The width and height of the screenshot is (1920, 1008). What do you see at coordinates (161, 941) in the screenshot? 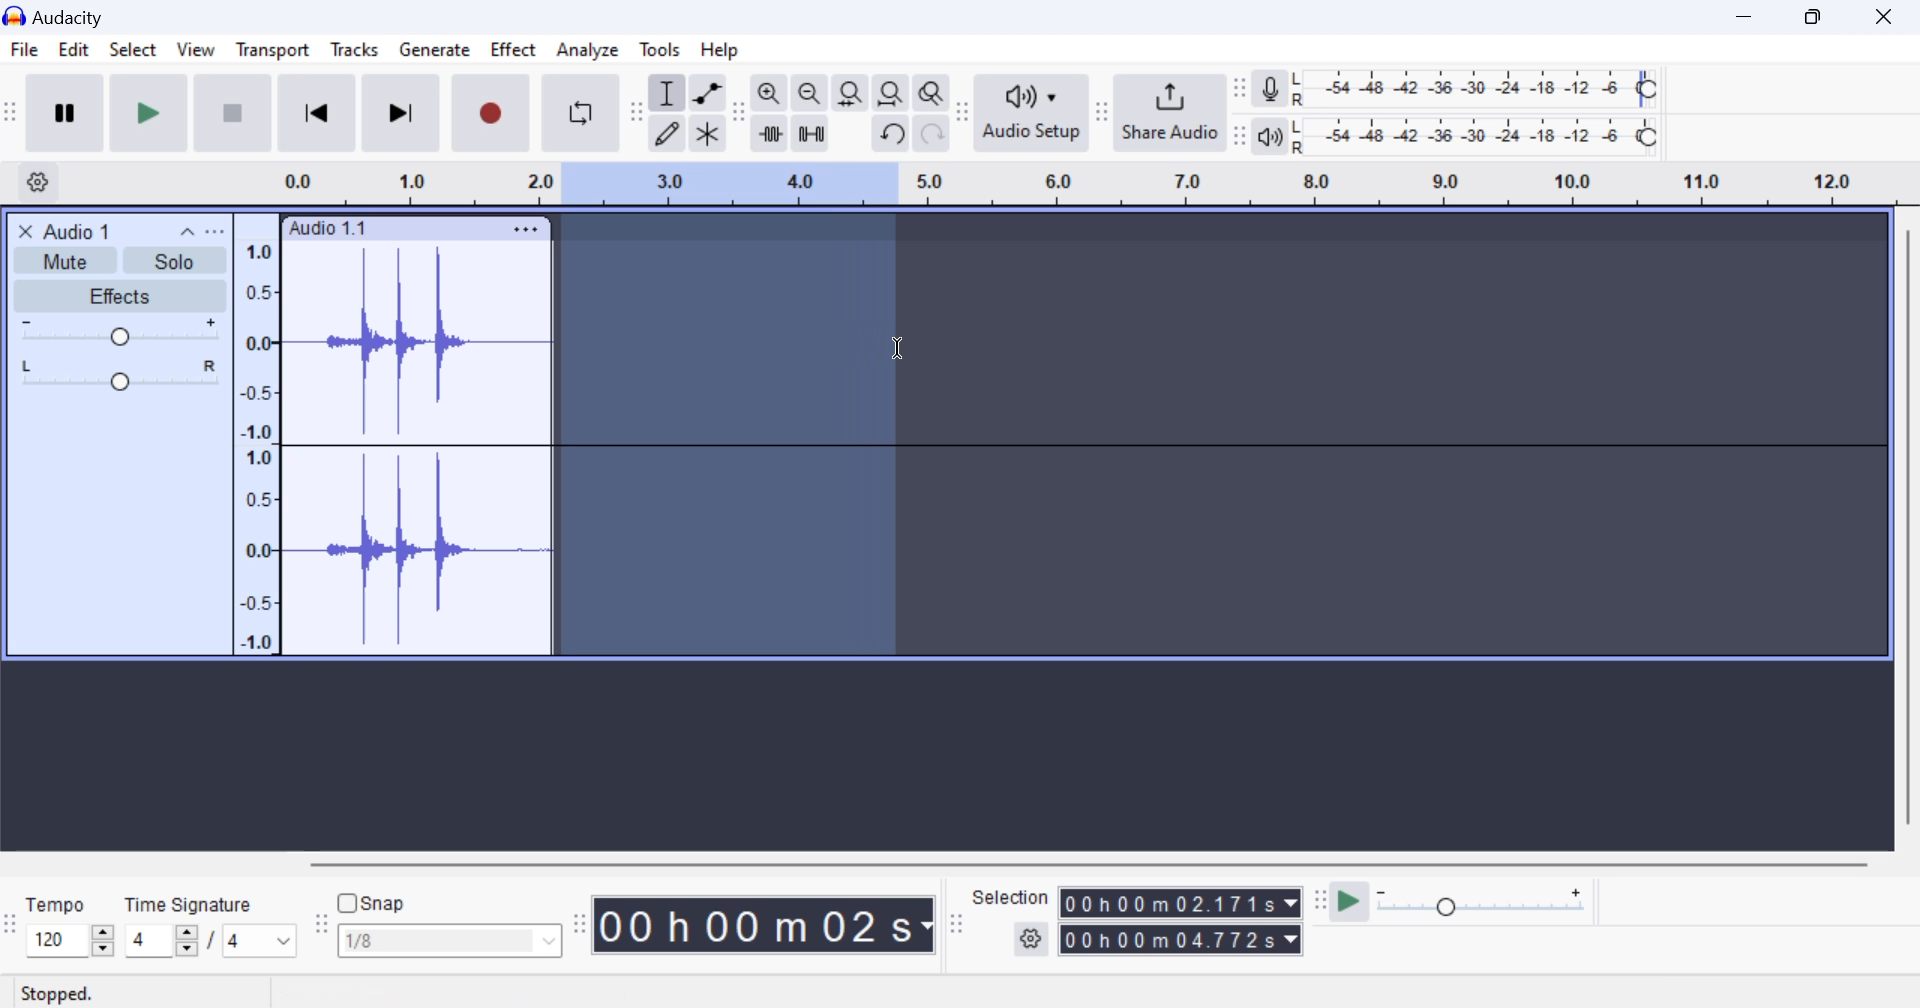
I see `increase or decrease time signature` at bounding box center [161, 941].